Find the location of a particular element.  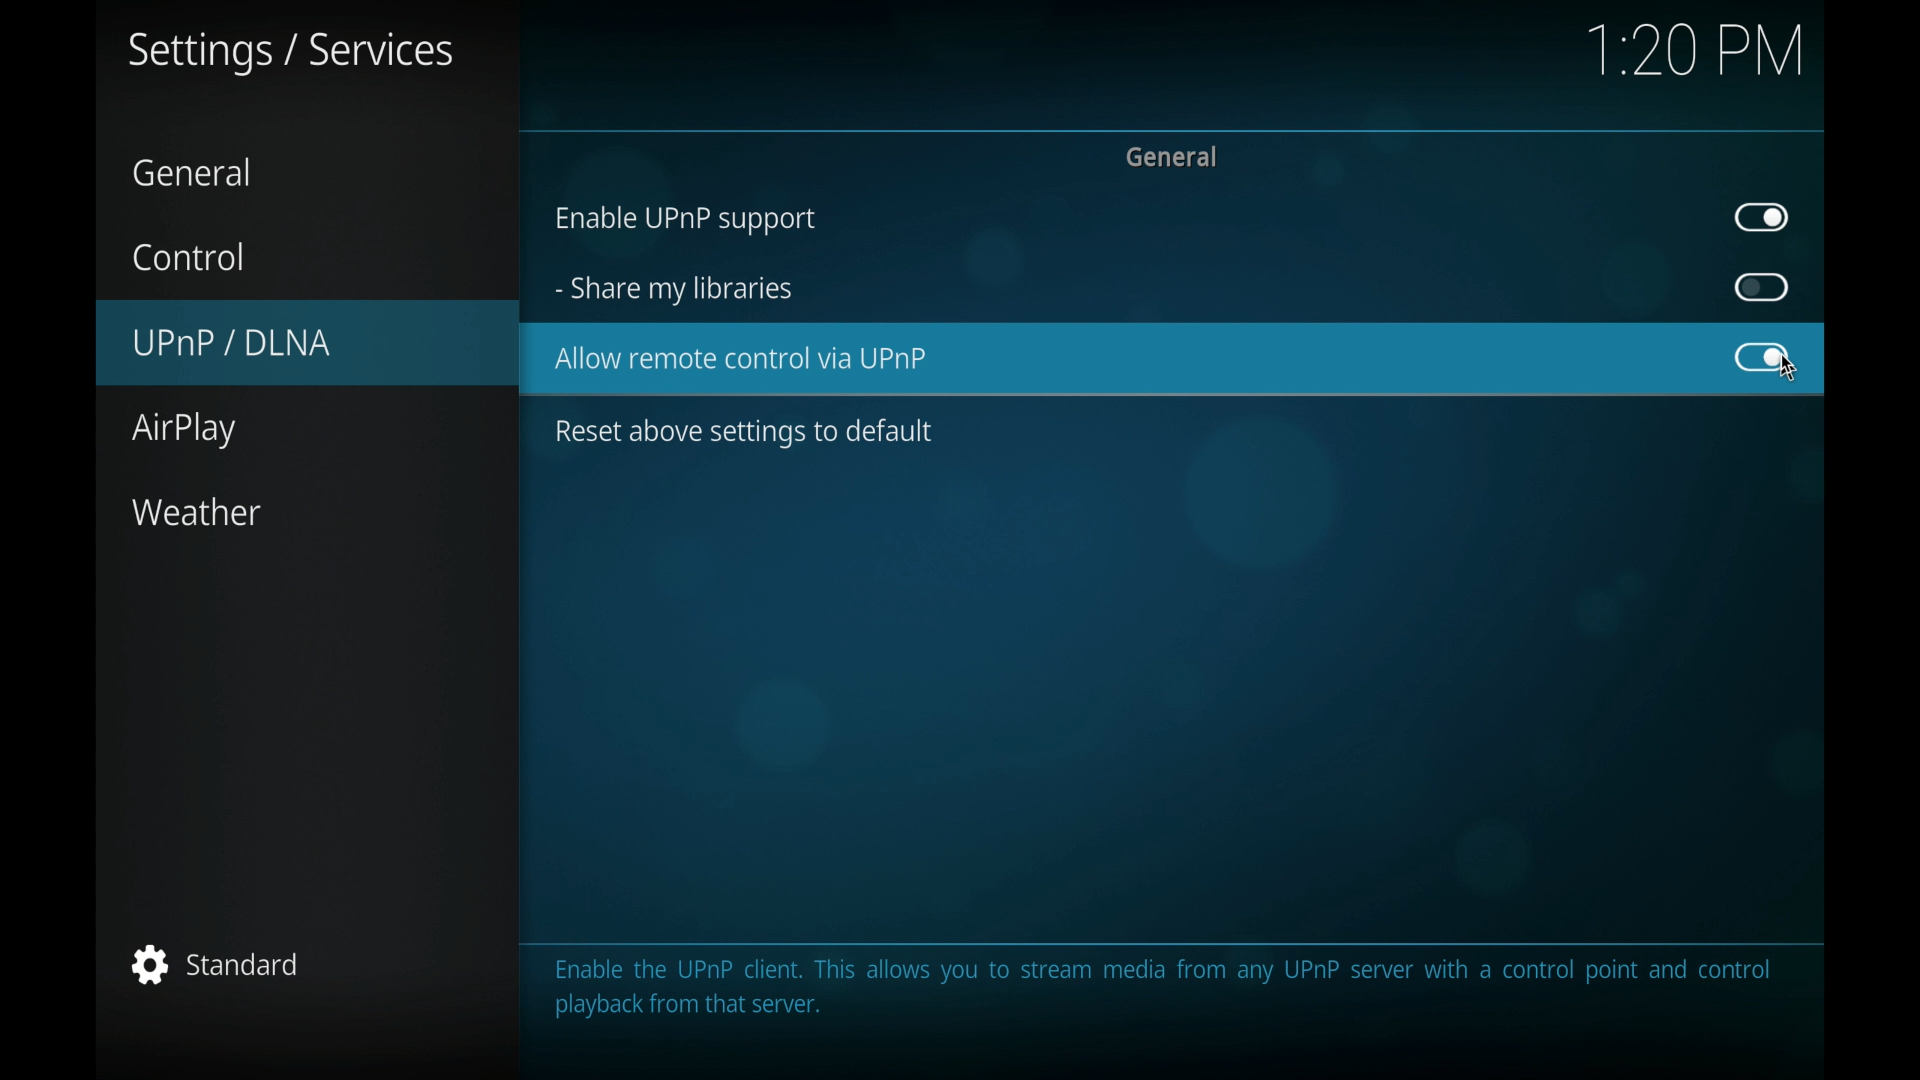

general is located at coordinates (196, 173).